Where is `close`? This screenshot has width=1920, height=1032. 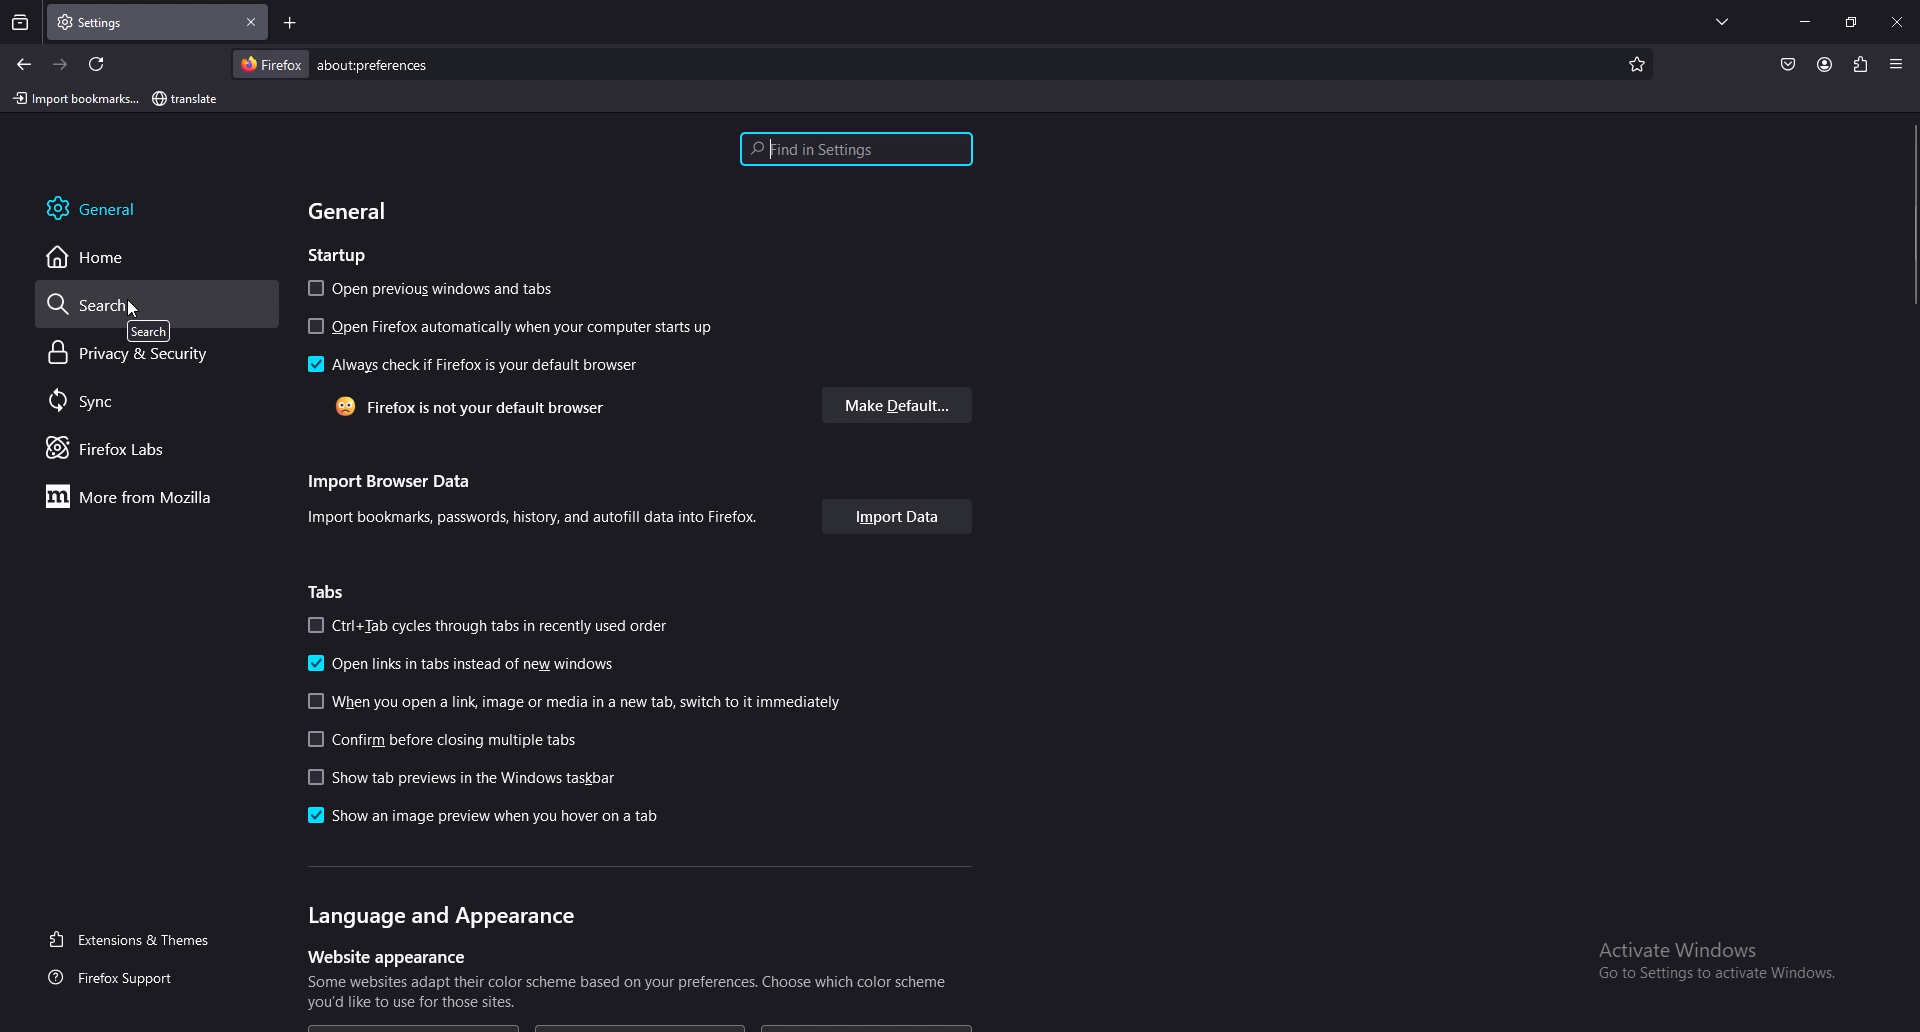 close is located at coordinates (1896, 23).